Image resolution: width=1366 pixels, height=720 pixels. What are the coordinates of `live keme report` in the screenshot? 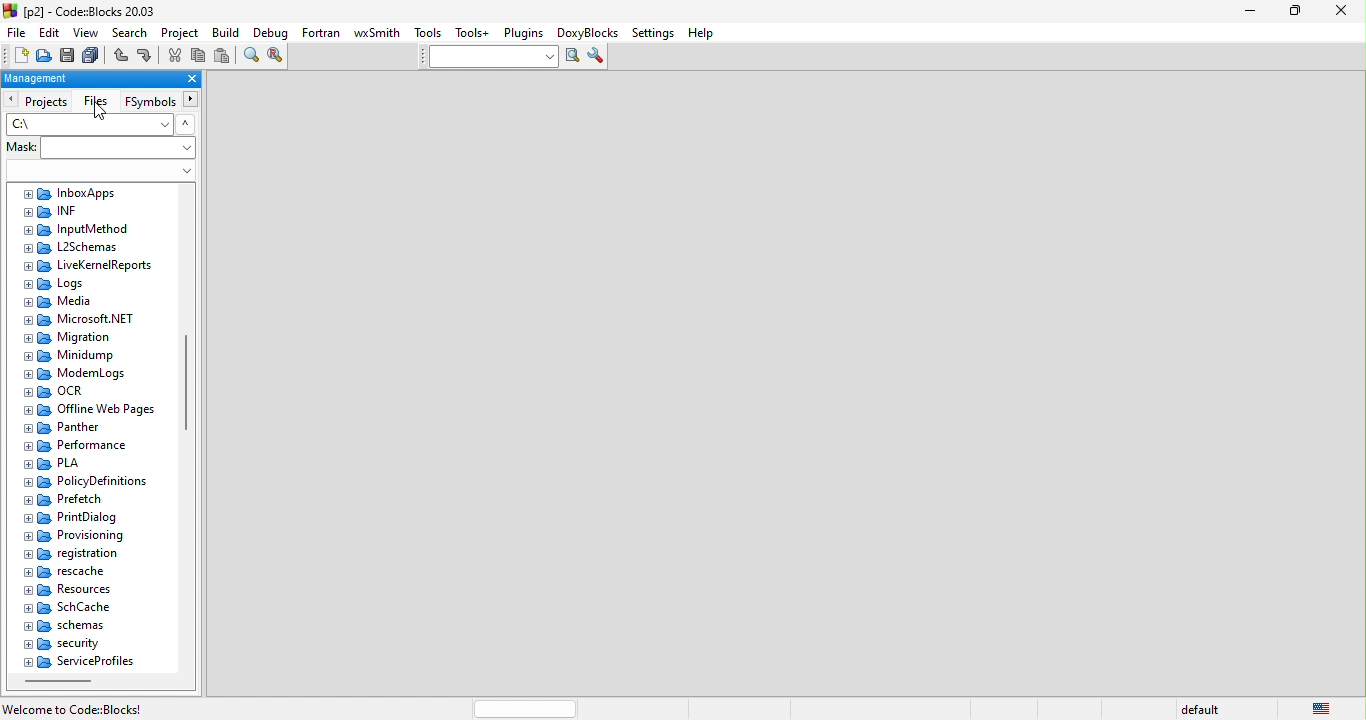 It's located at (90, 265).